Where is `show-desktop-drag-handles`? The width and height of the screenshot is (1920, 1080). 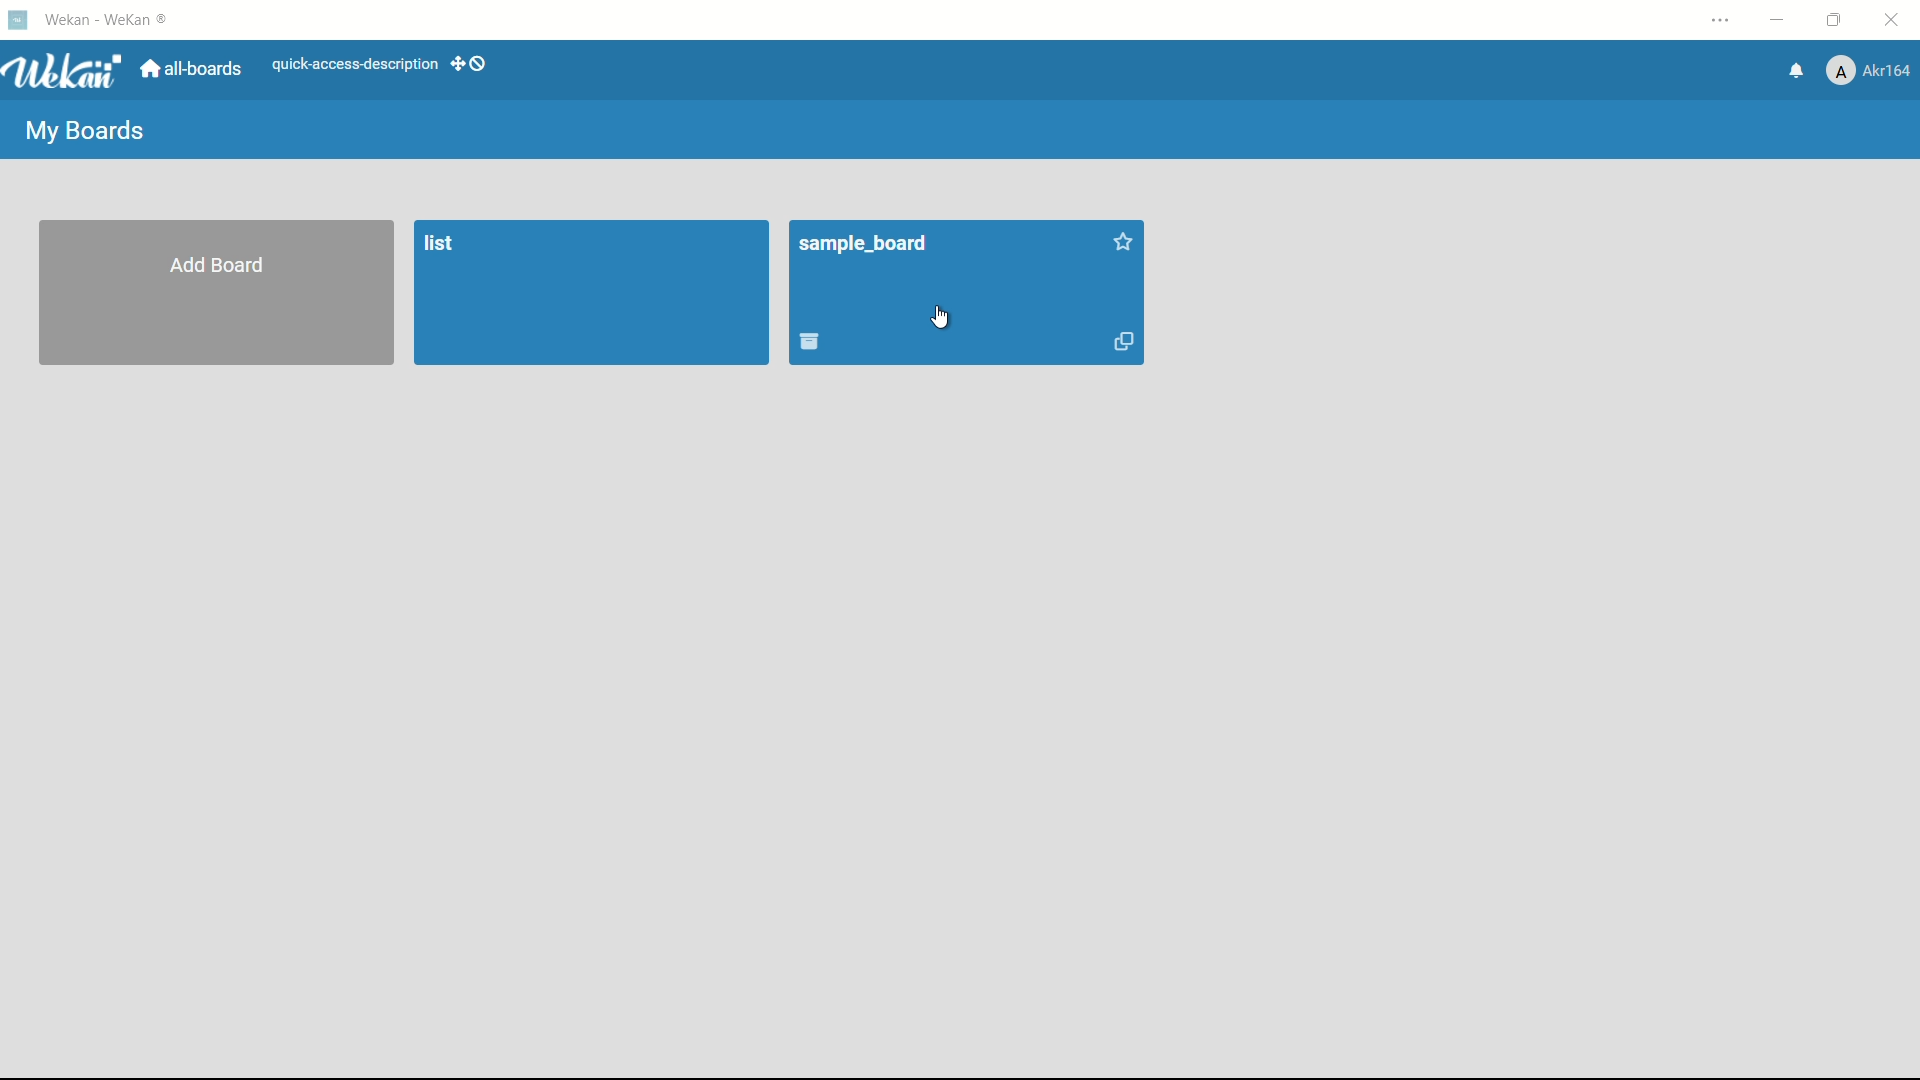
show-desktop-drag-handles is located at coordinates (473, 64).